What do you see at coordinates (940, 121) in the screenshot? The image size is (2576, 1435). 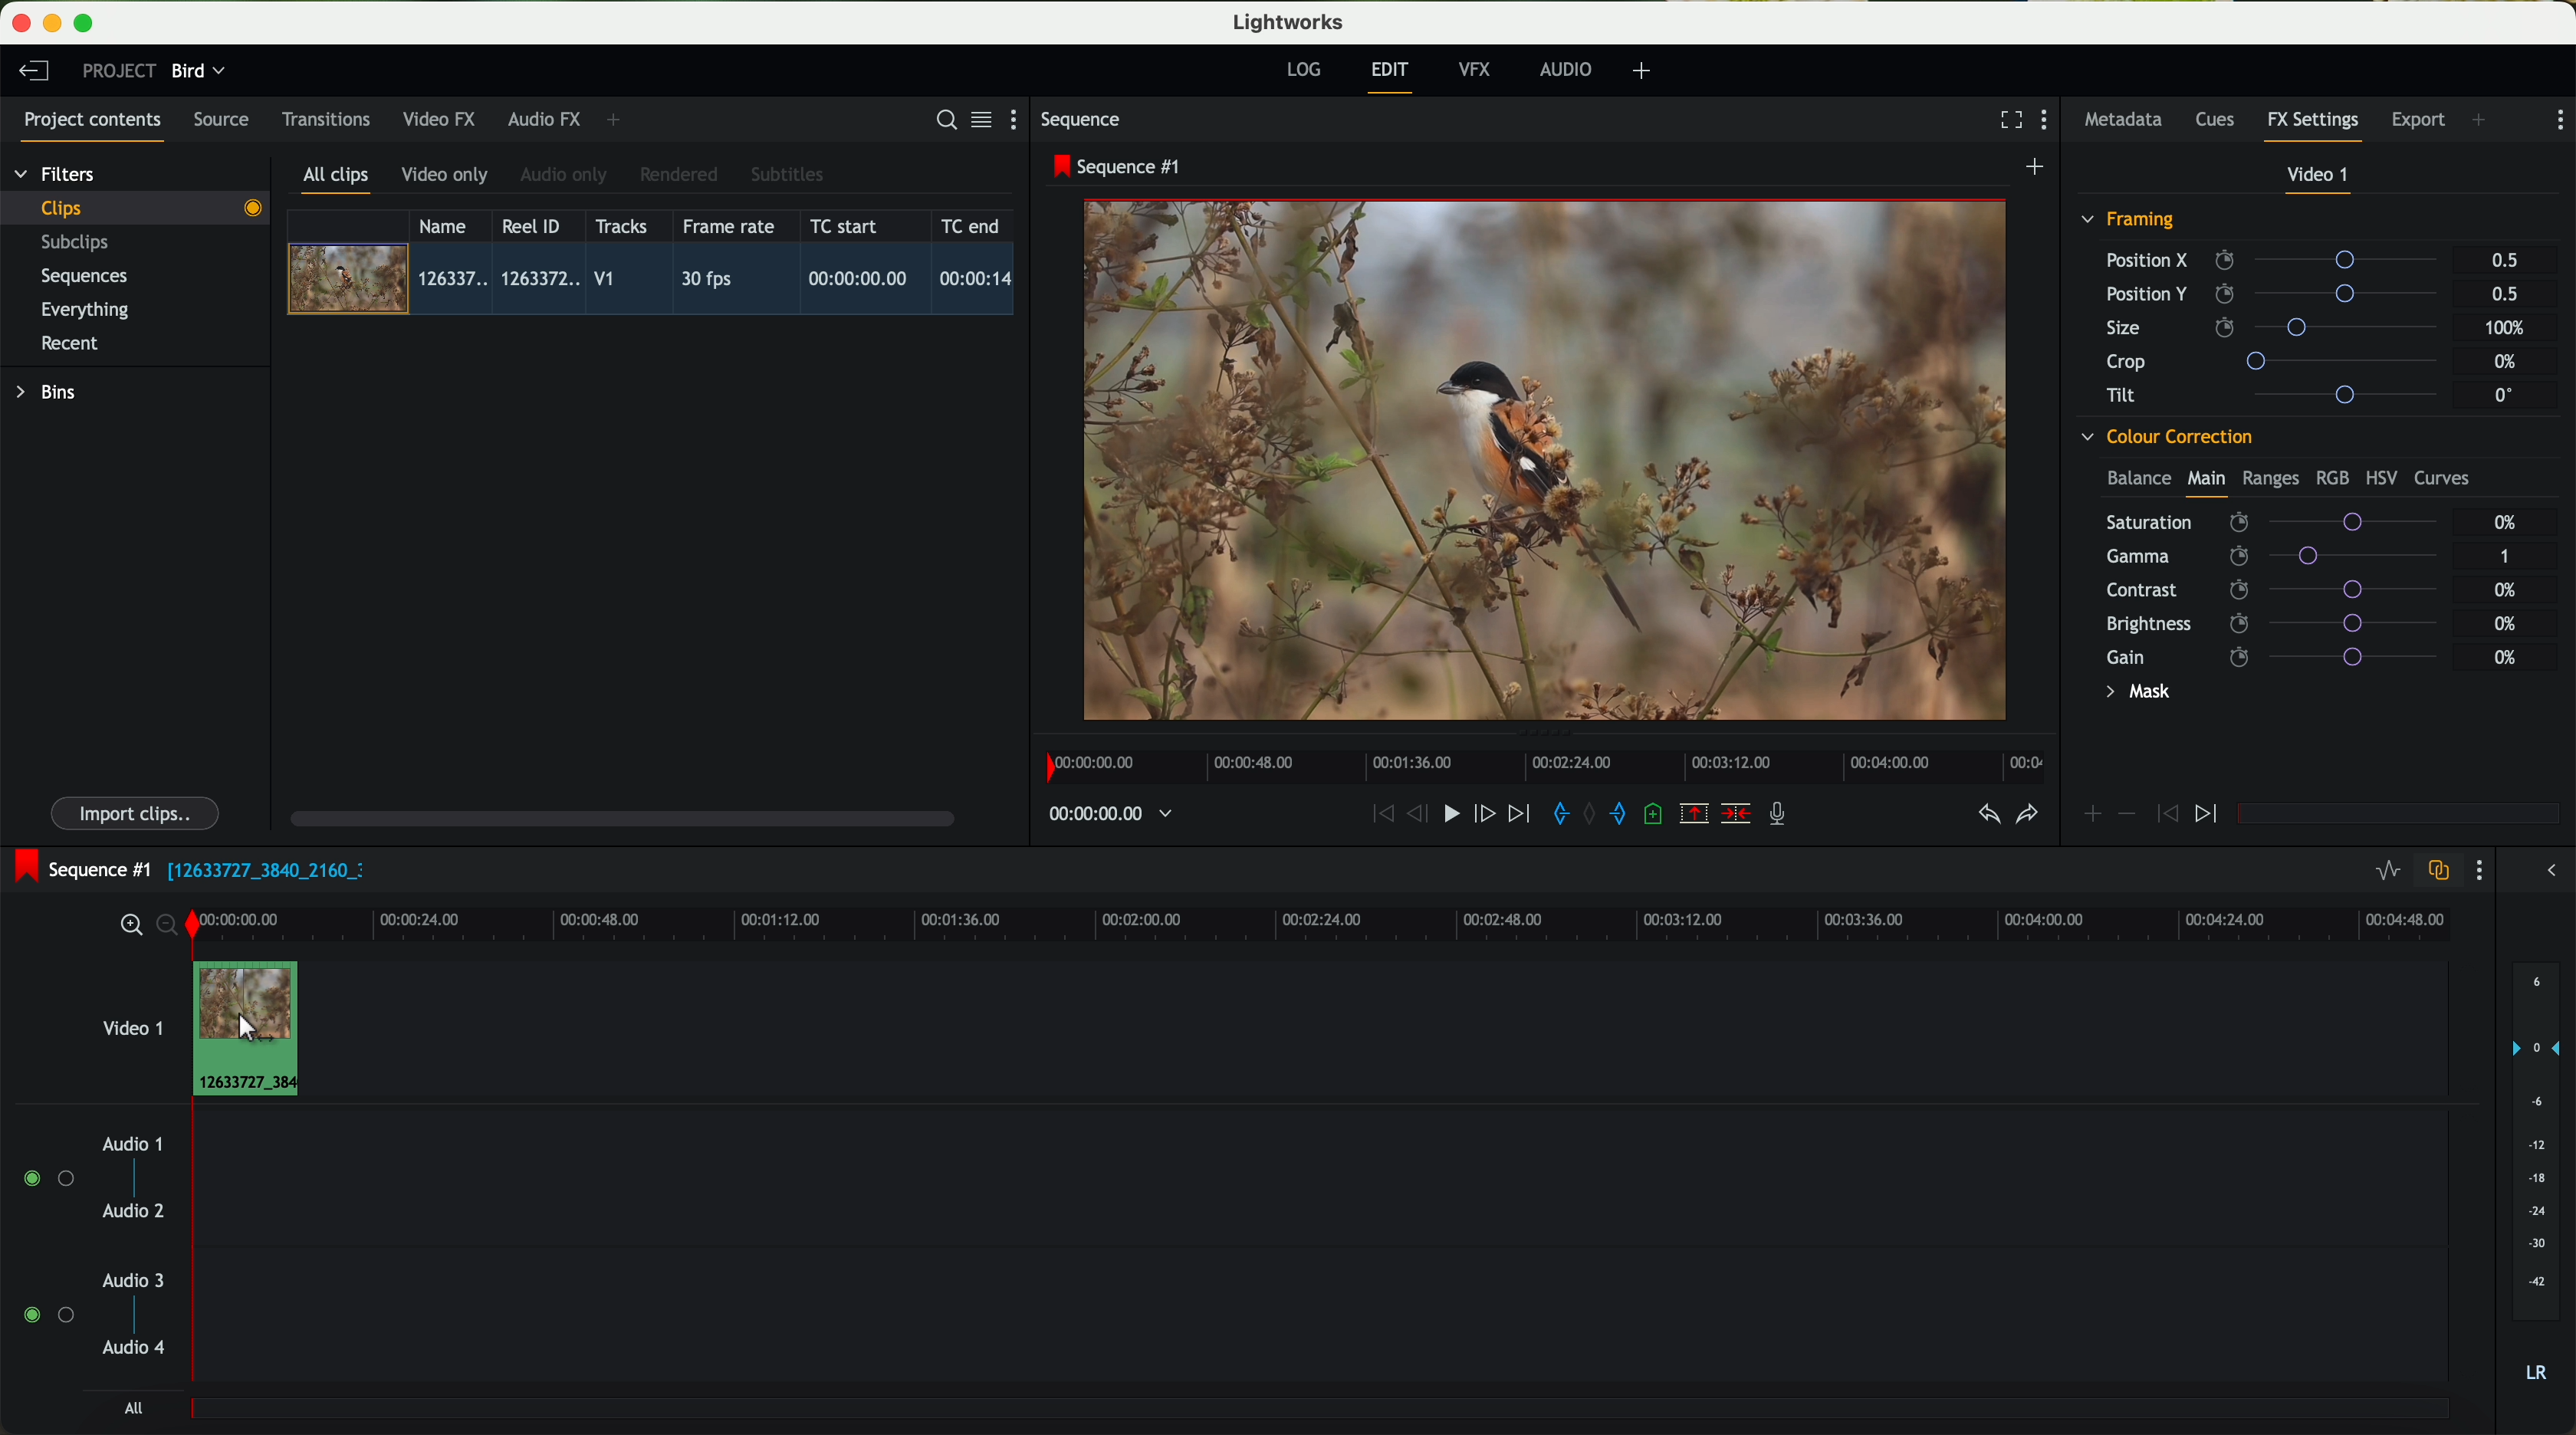 I see `search for assets or bins` at bounding box center [940, 121].